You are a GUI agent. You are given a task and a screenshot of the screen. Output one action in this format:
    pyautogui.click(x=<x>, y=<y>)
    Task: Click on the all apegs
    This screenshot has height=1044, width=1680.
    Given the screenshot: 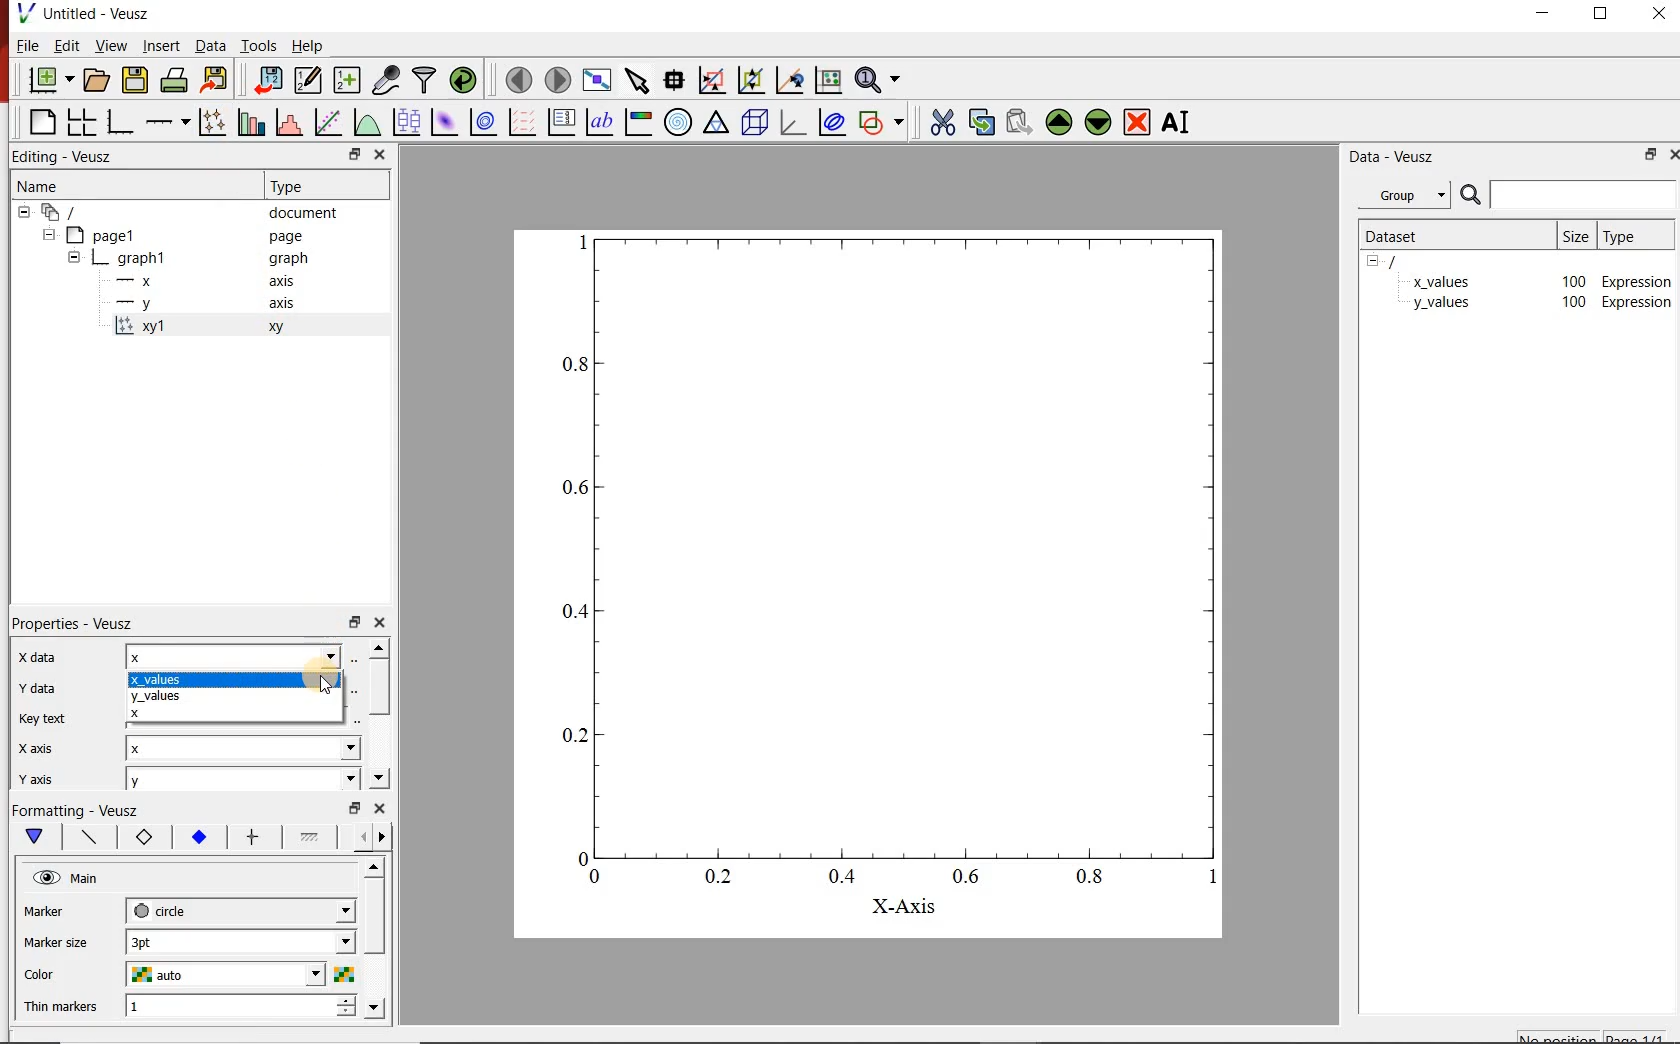 What is the action you would take?
    pyautogui.click(x=70, y=212)
    